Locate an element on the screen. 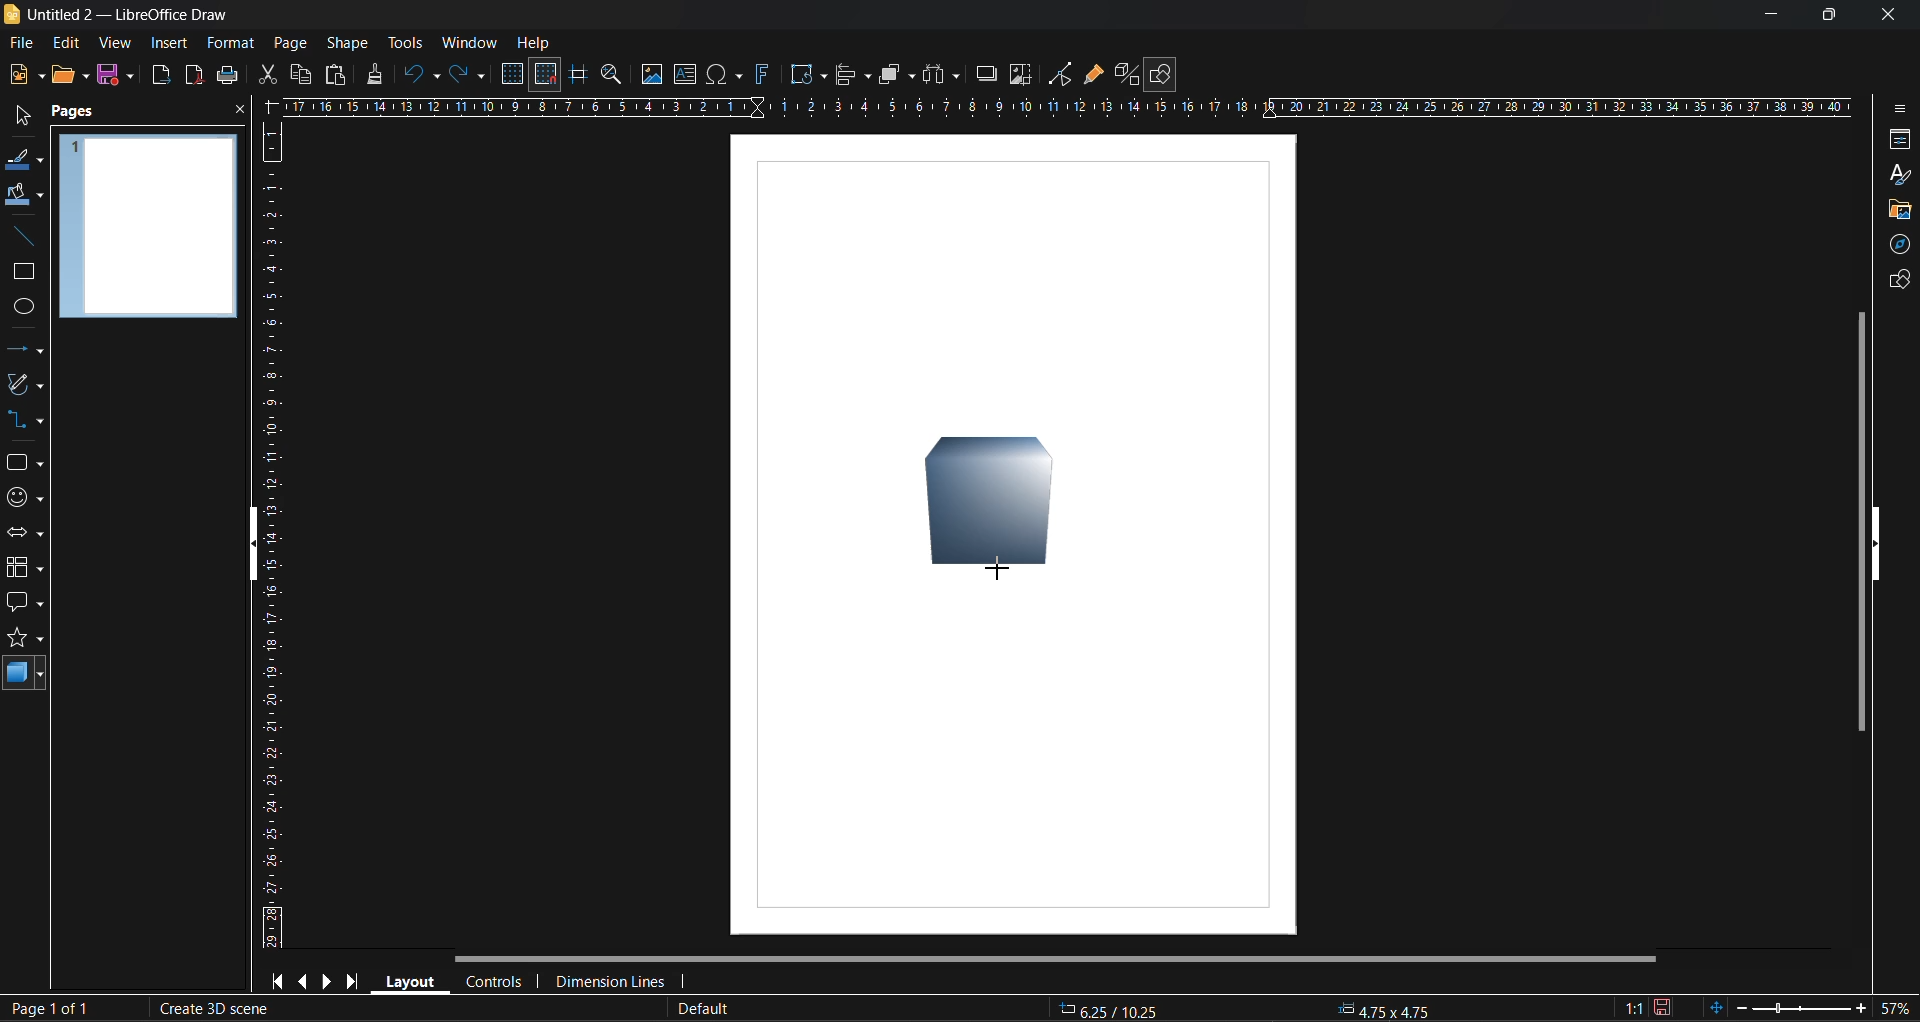  fill color is located at coordinates (24, 195).